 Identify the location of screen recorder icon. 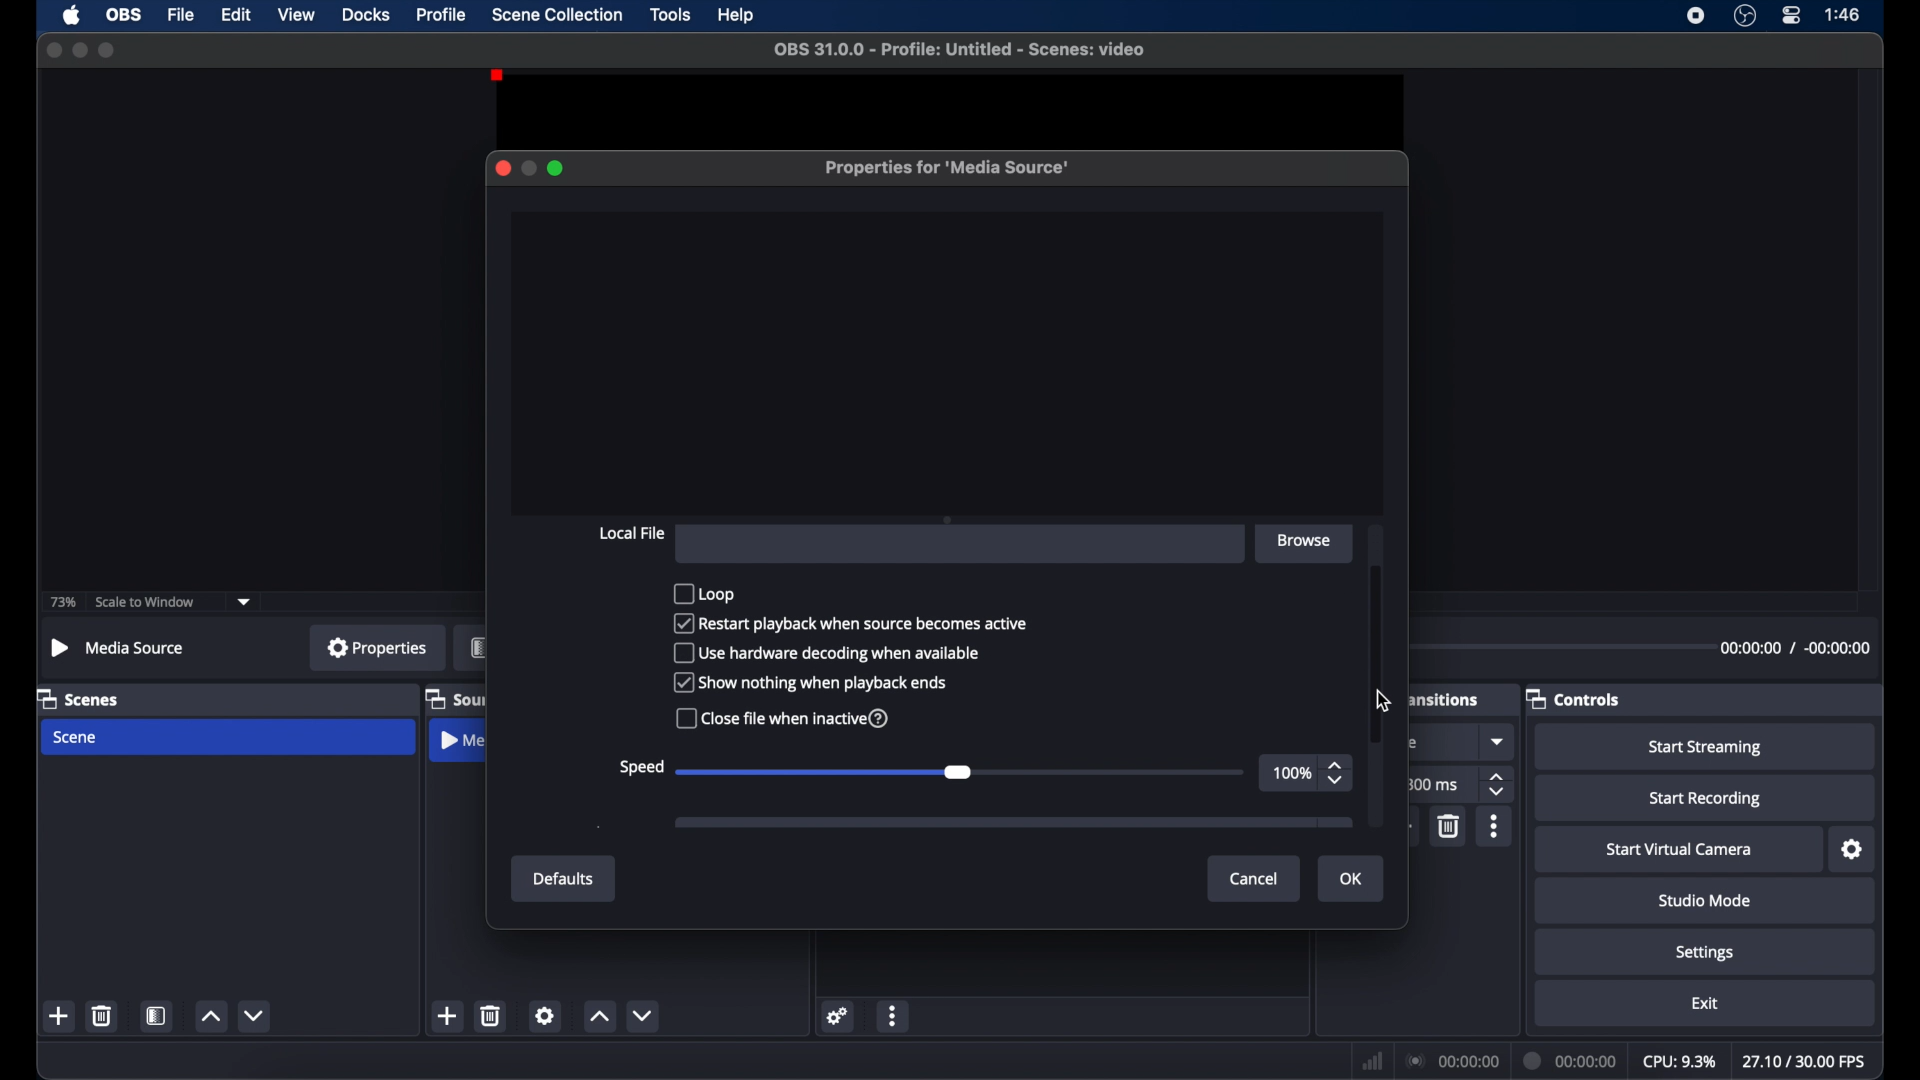
(1696, 16).